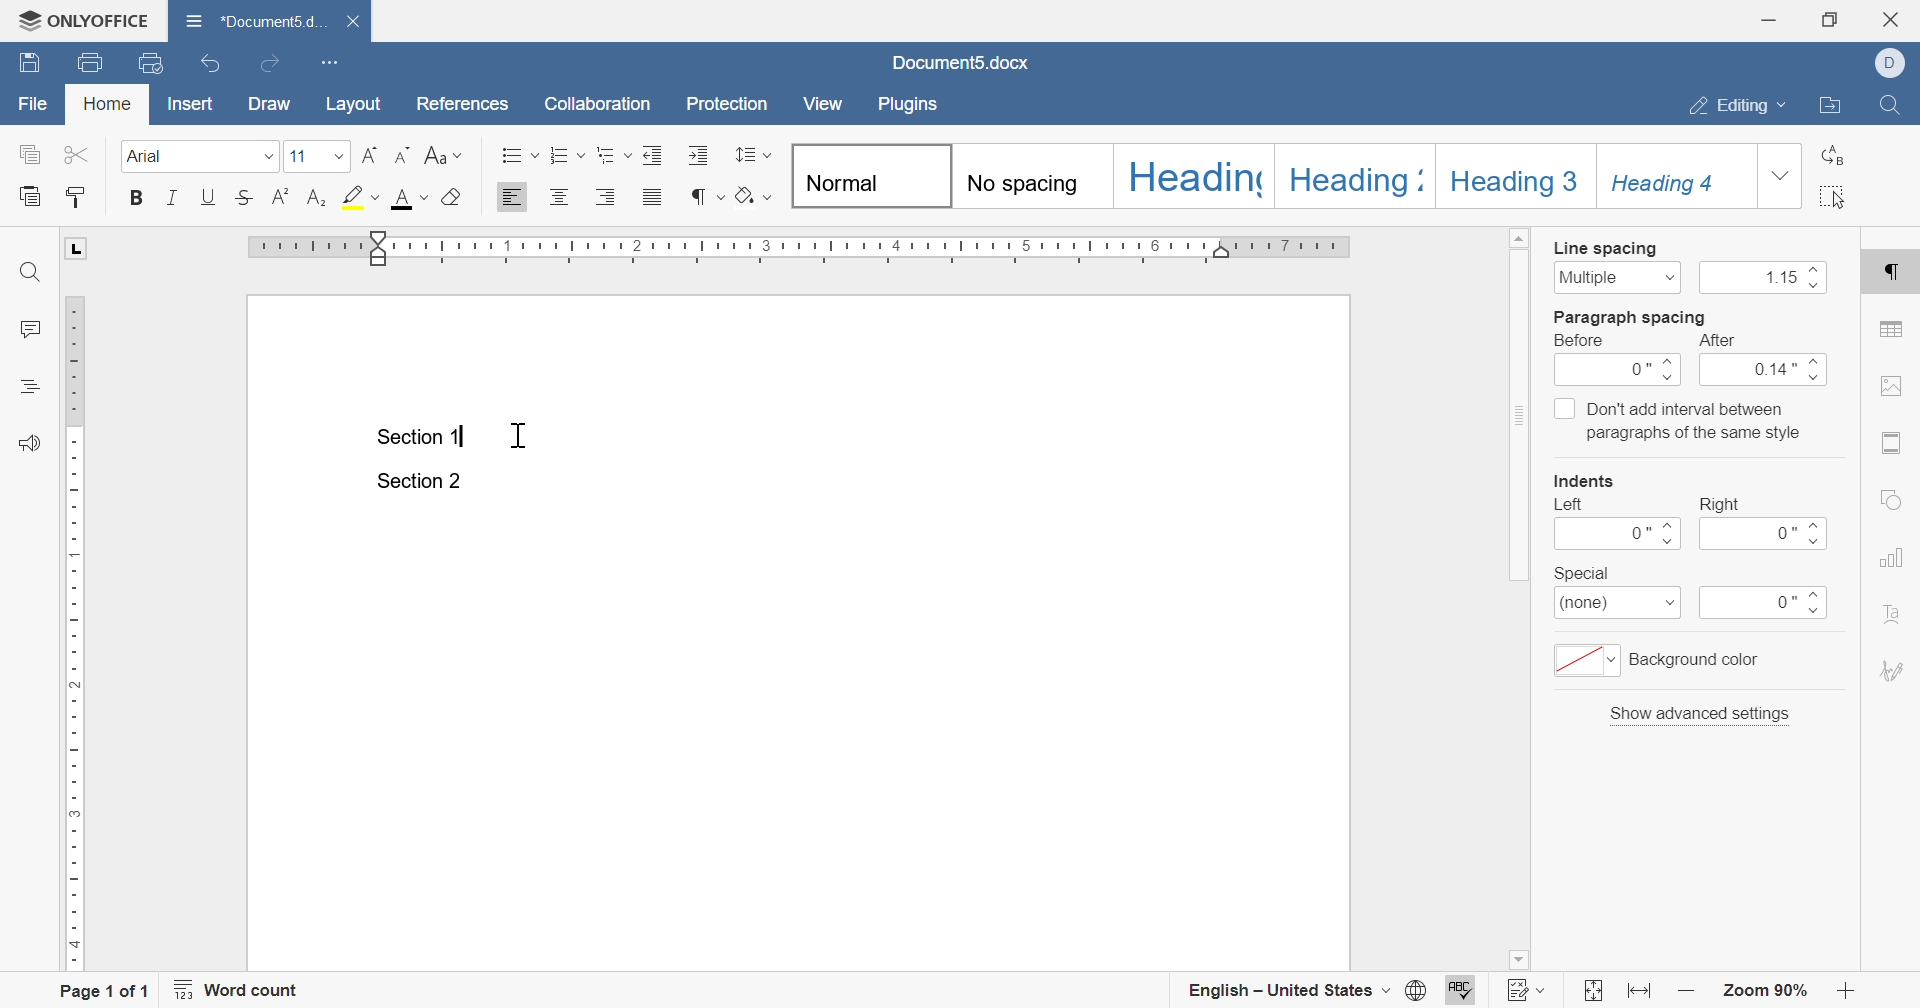  What do you see at coordinates (729, 104) in the screenshot?
I see `protection` at bounding box center [729, 104].